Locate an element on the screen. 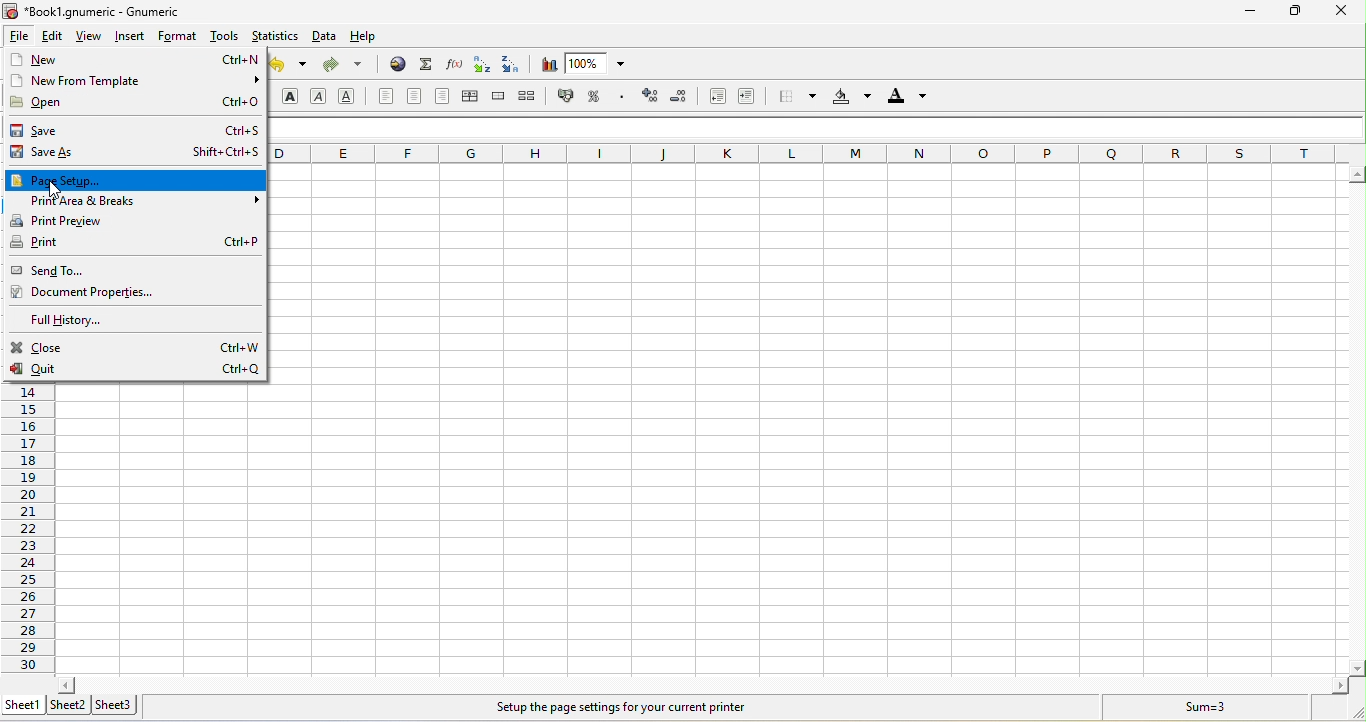 The width and height of the screenshot is (1366, 722). send to is located at coordinates (81, 270).